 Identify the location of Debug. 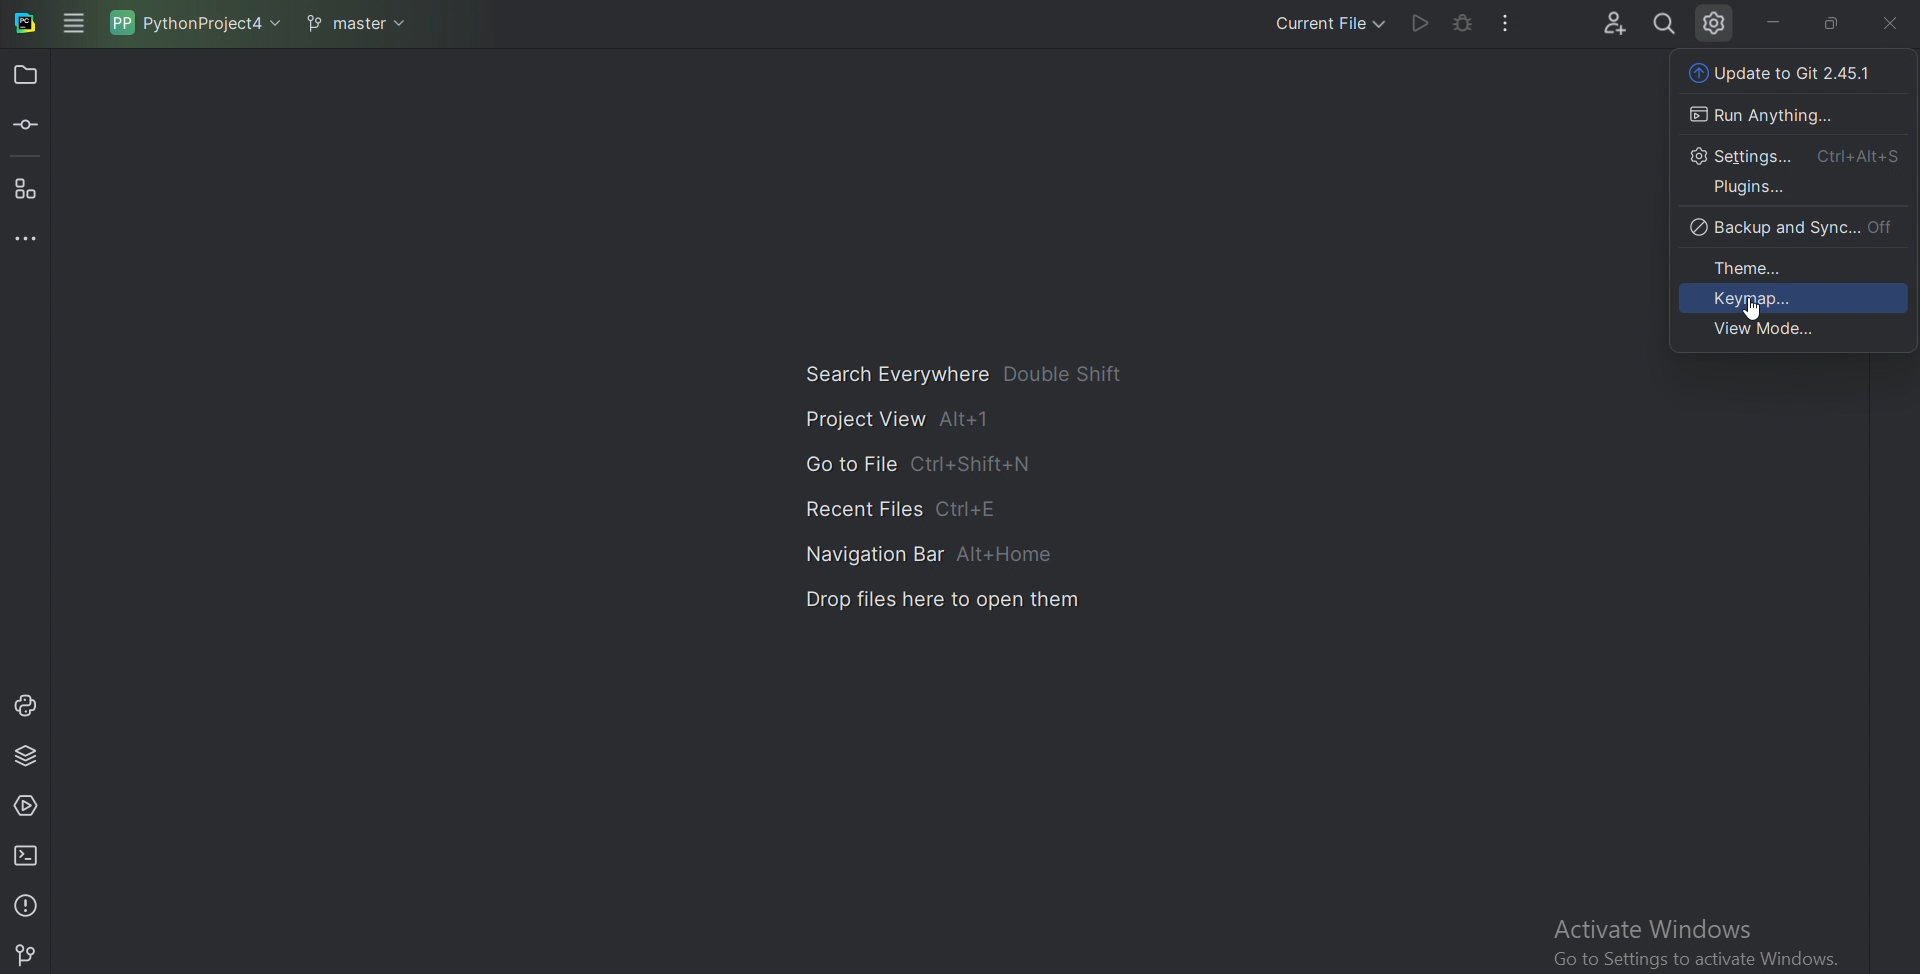
(1463, 22).